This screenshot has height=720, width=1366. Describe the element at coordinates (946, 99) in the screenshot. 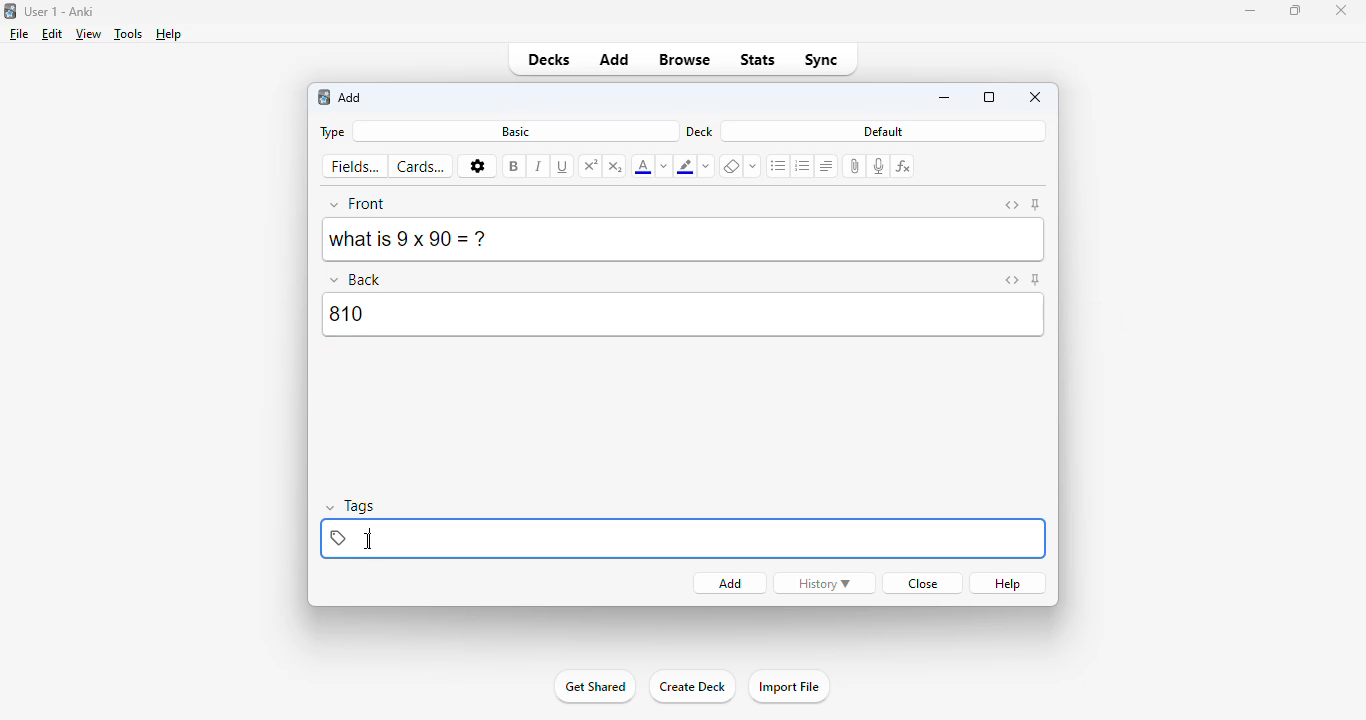

I see `minimize` at that location.